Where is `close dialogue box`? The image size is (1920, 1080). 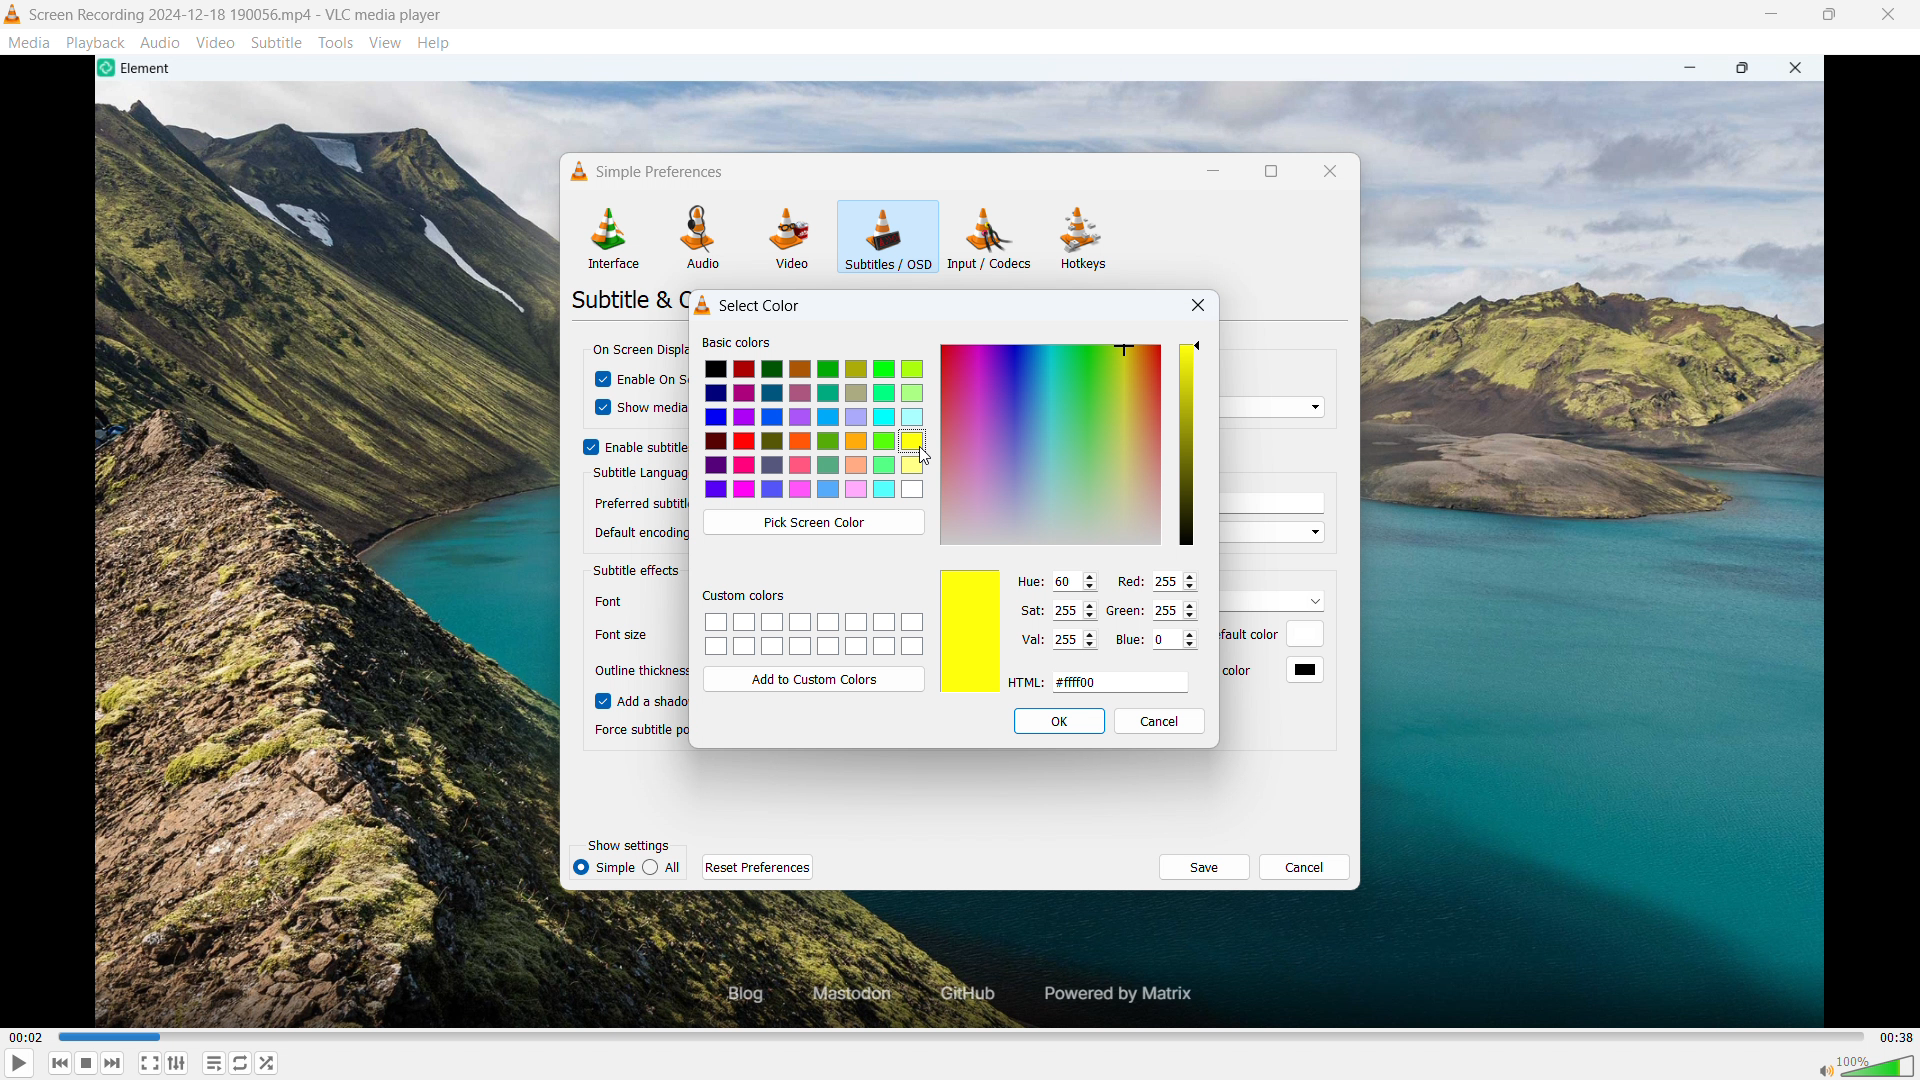
close dialogue box is located at coordinates (1194, 305).